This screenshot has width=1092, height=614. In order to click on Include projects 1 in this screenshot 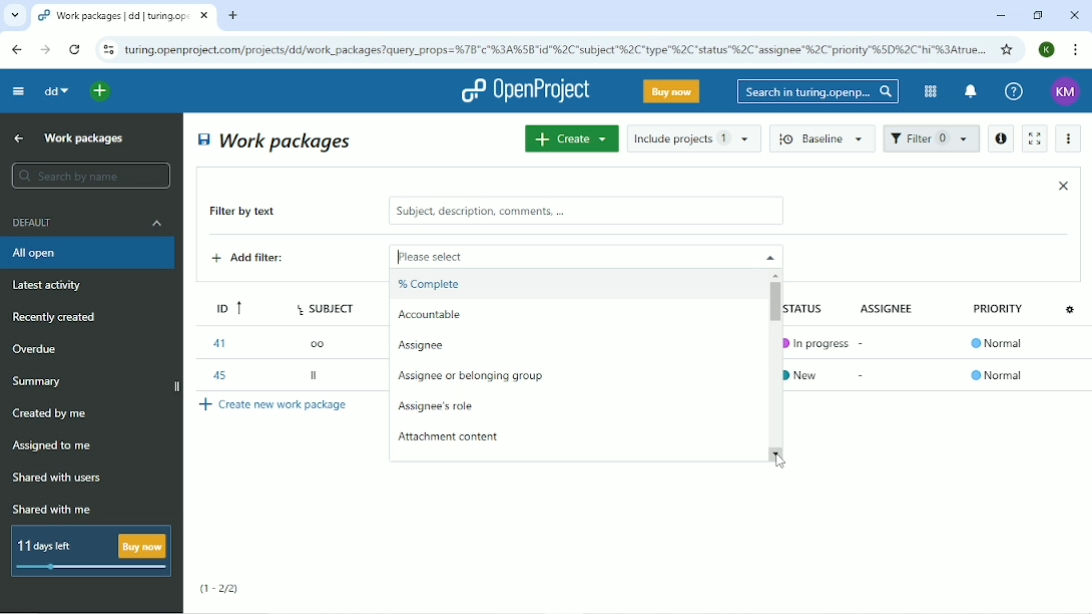, I will do `click(694, 138)`.